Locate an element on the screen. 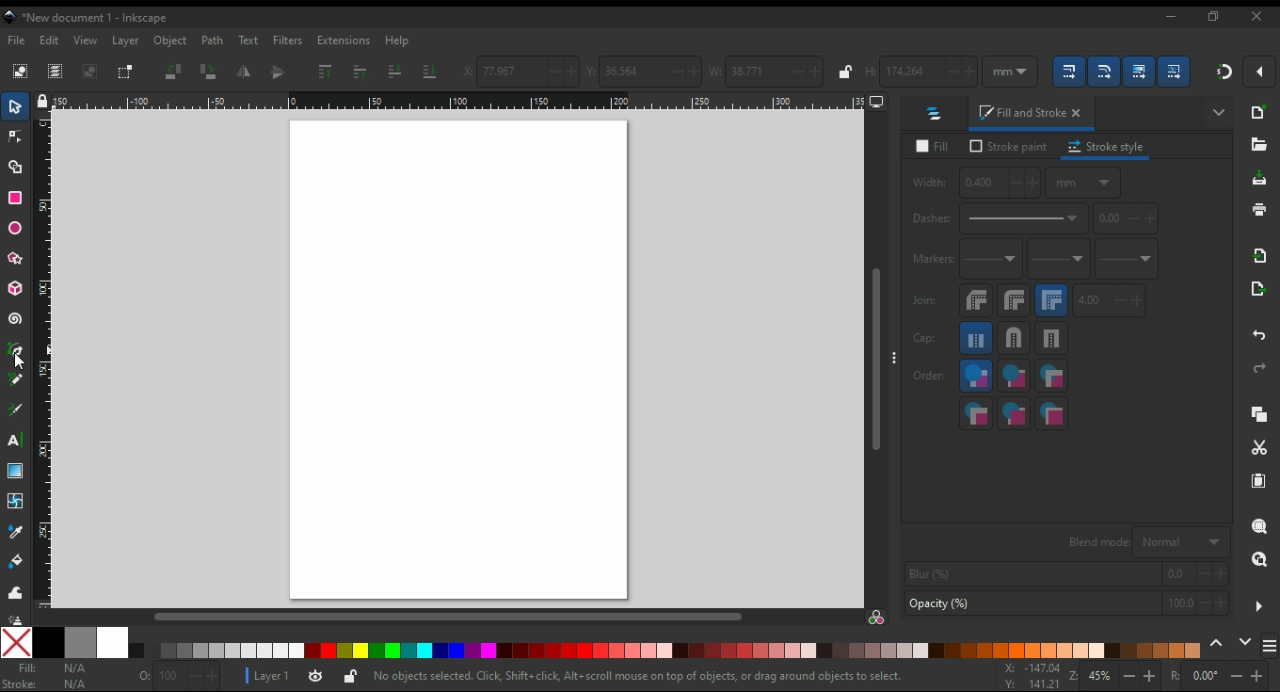 Image resolution: width=1280 pixels, height=692 pixels. stroke color is located at coordinates (52, 684).